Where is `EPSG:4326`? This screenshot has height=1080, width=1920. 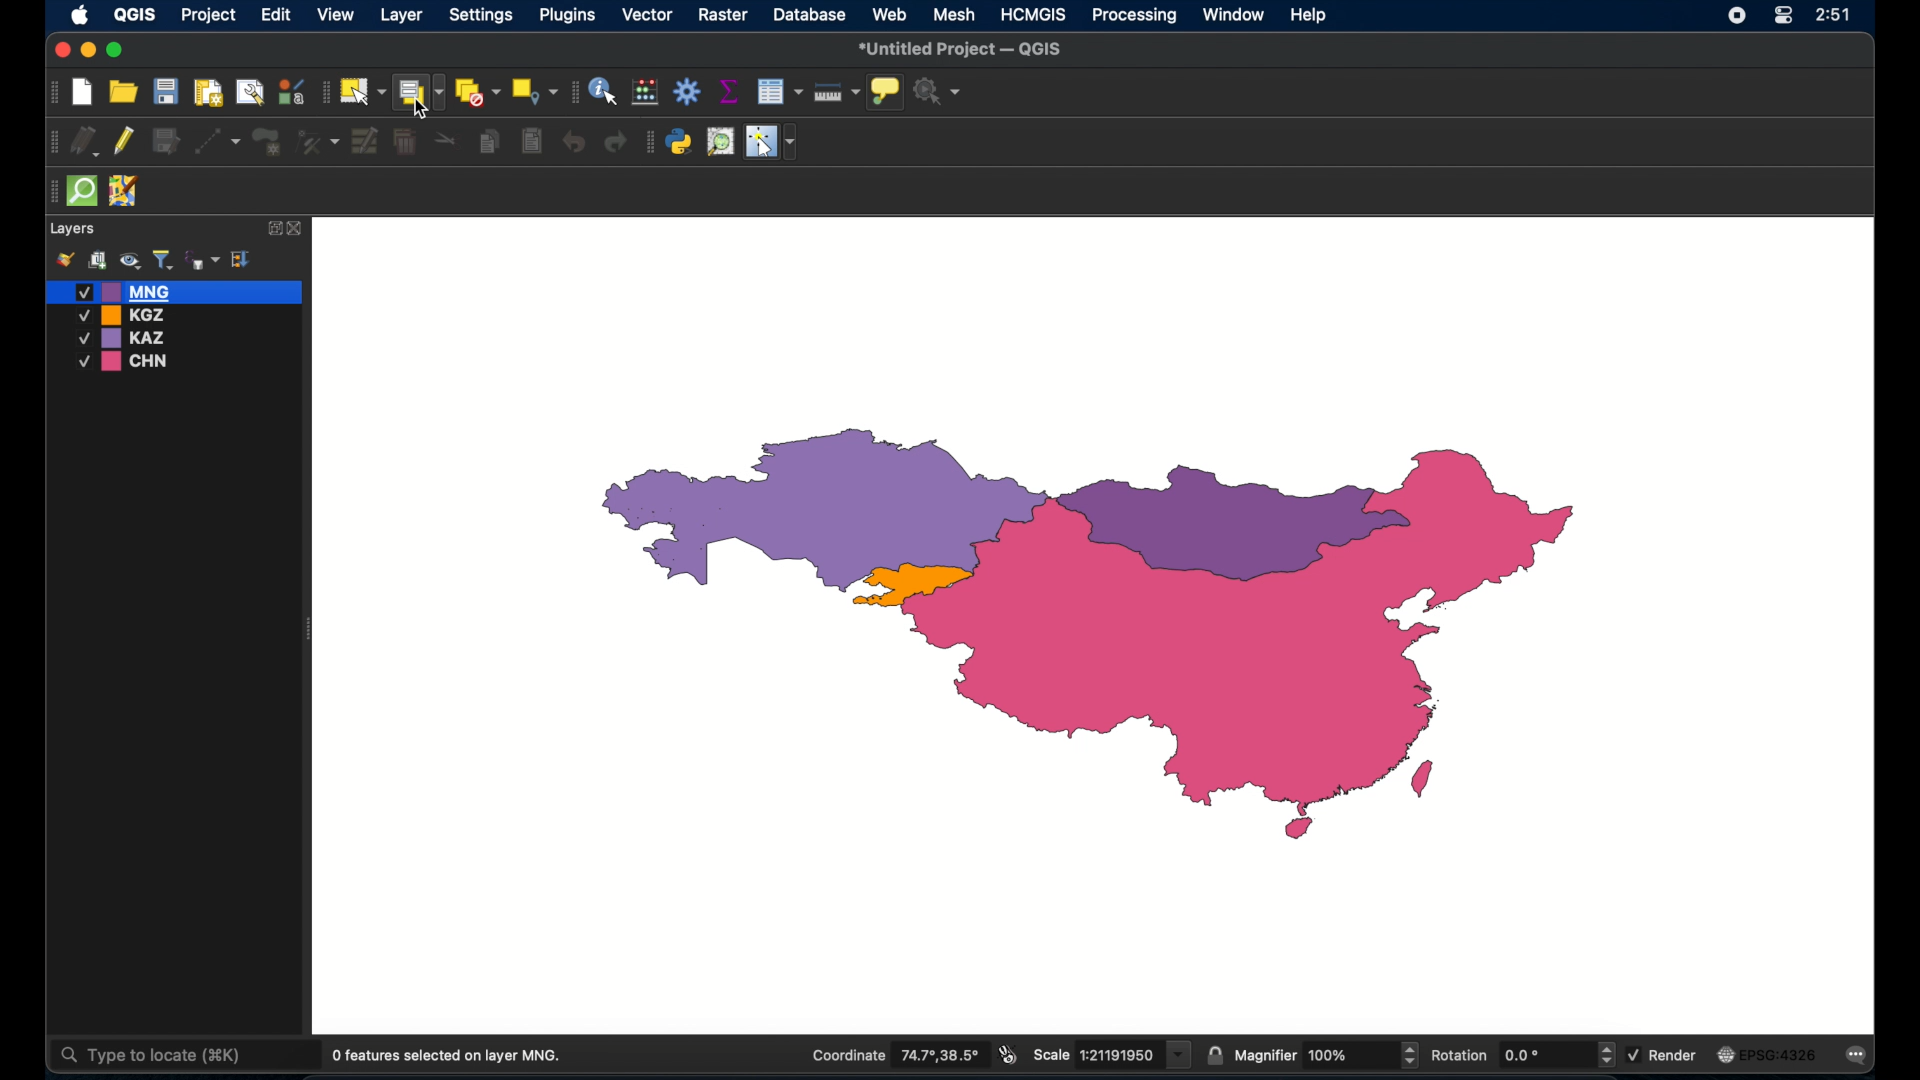 EPSG:4326 is located at coordinates (1769, 1055).